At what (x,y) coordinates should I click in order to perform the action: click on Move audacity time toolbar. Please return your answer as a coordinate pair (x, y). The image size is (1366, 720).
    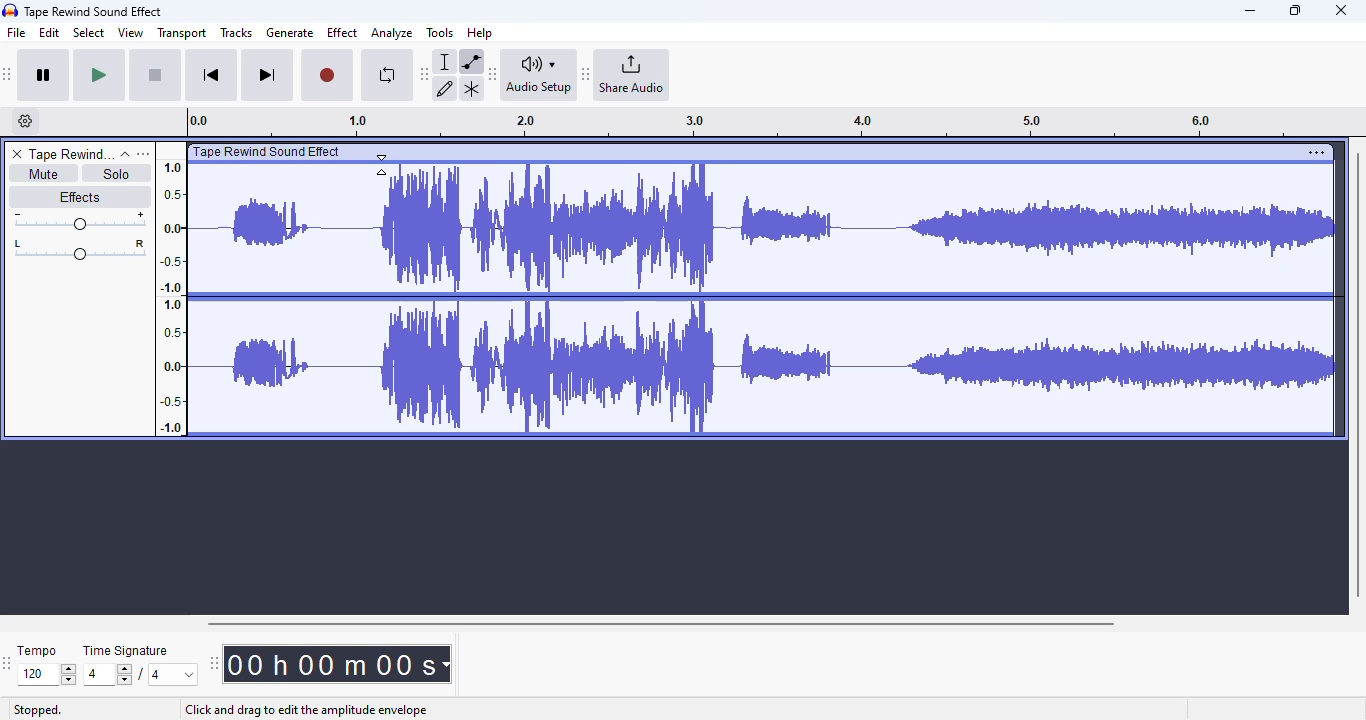
    Looking at the image, I should click on (213, 663).